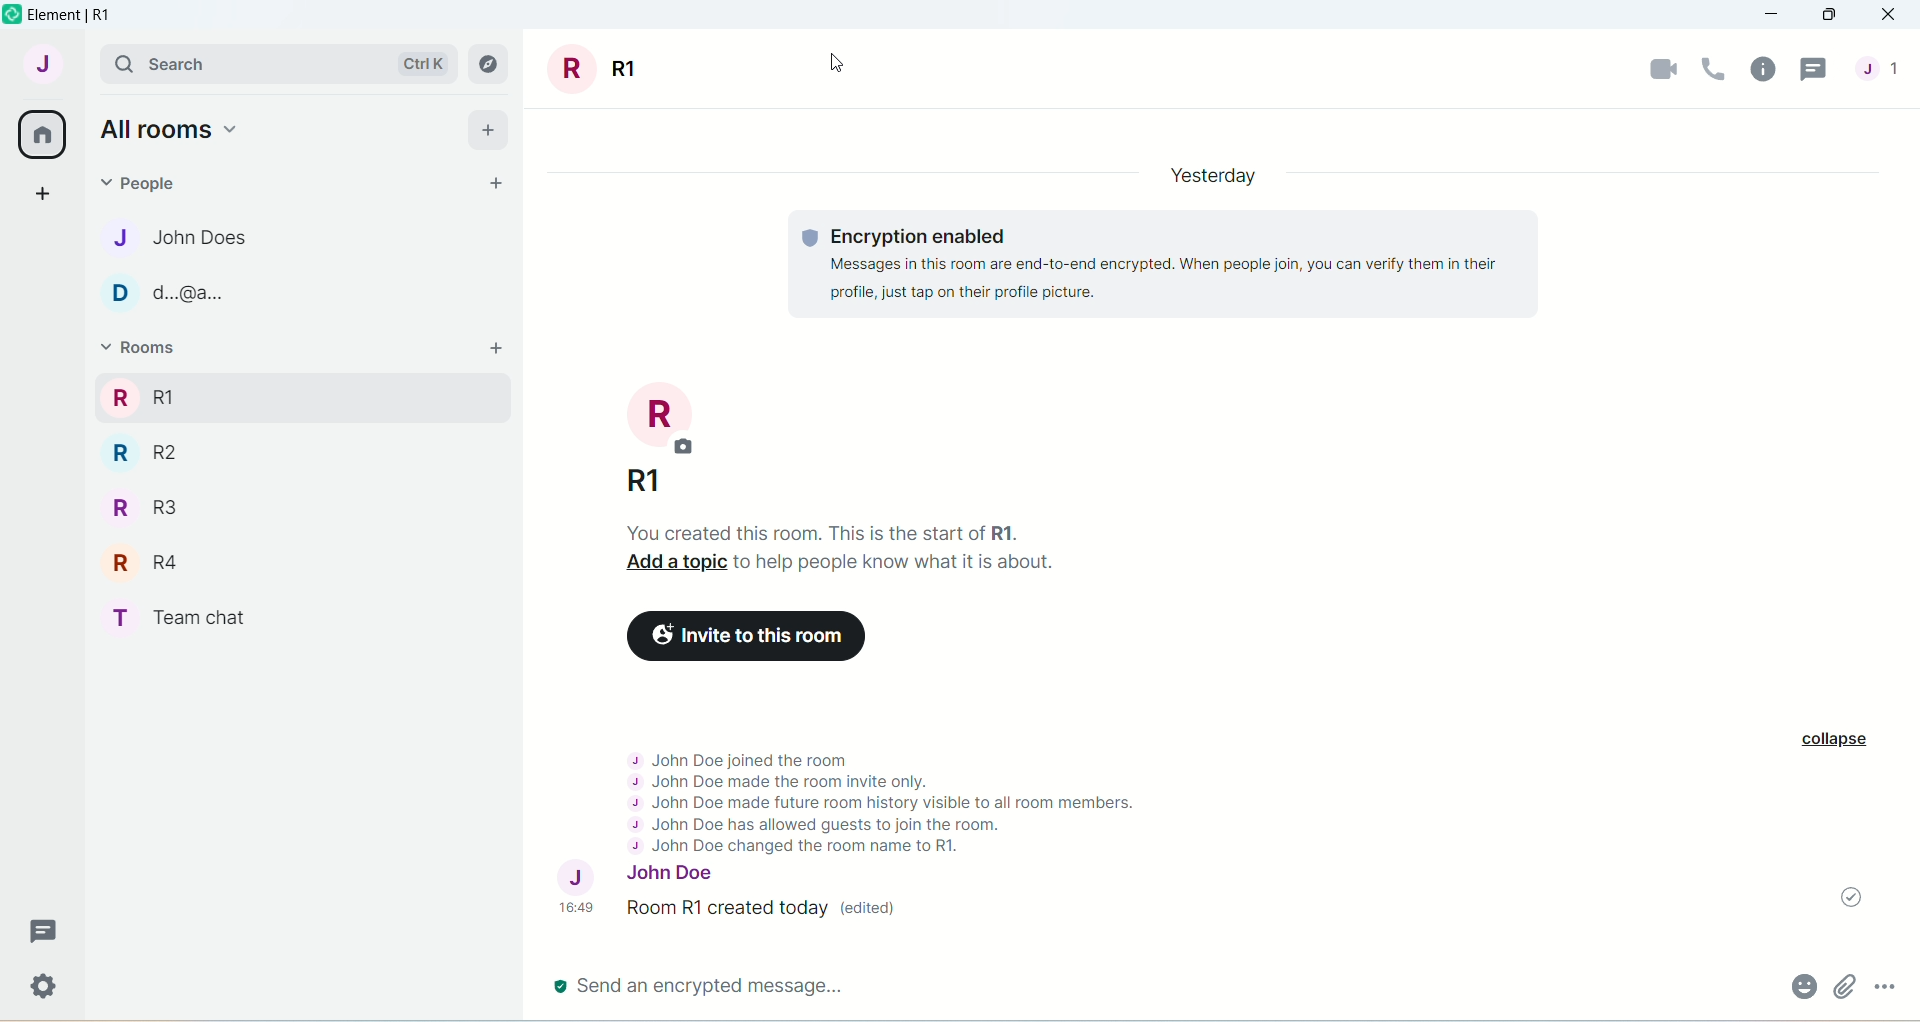 This screenshot has width=1920, height=1022. Describe the element at coordinates (666, 414) in the screenshot. I see `R Profile Pic` at that location.